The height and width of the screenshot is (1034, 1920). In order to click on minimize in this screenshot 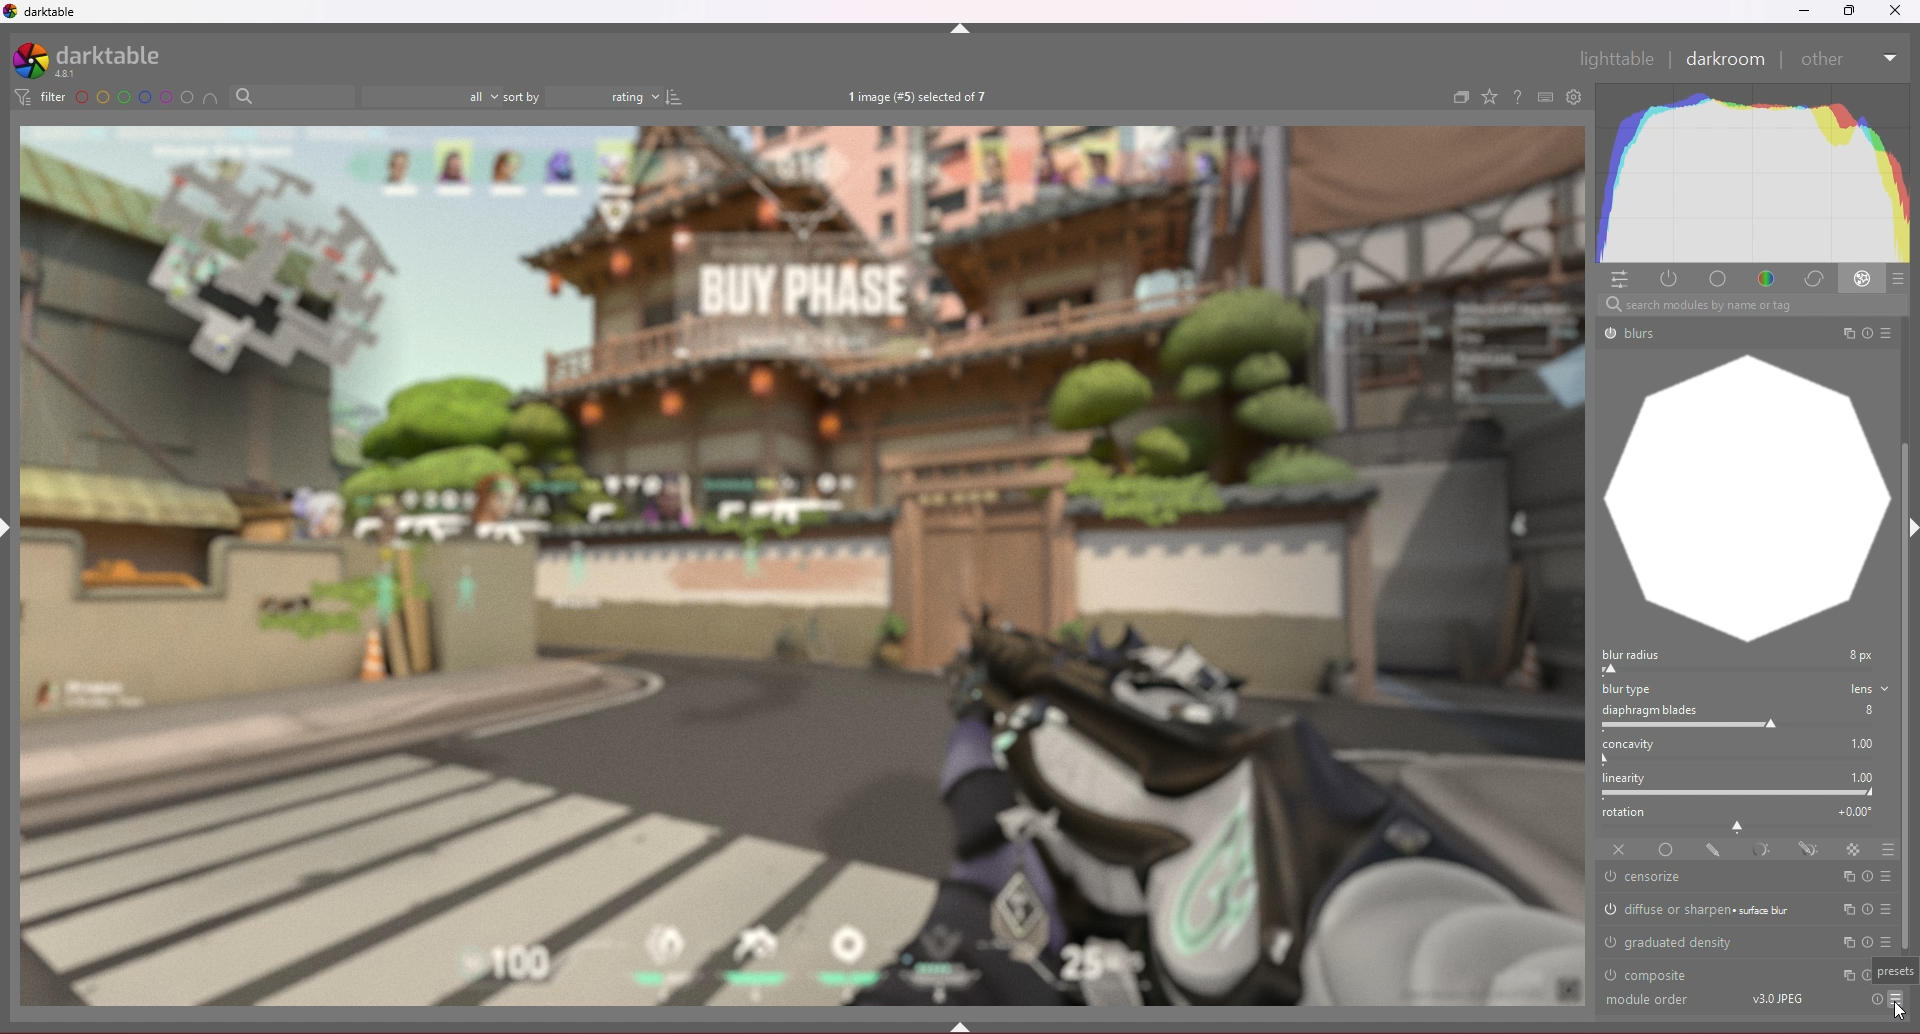, I will do `click(1804, 12)`.